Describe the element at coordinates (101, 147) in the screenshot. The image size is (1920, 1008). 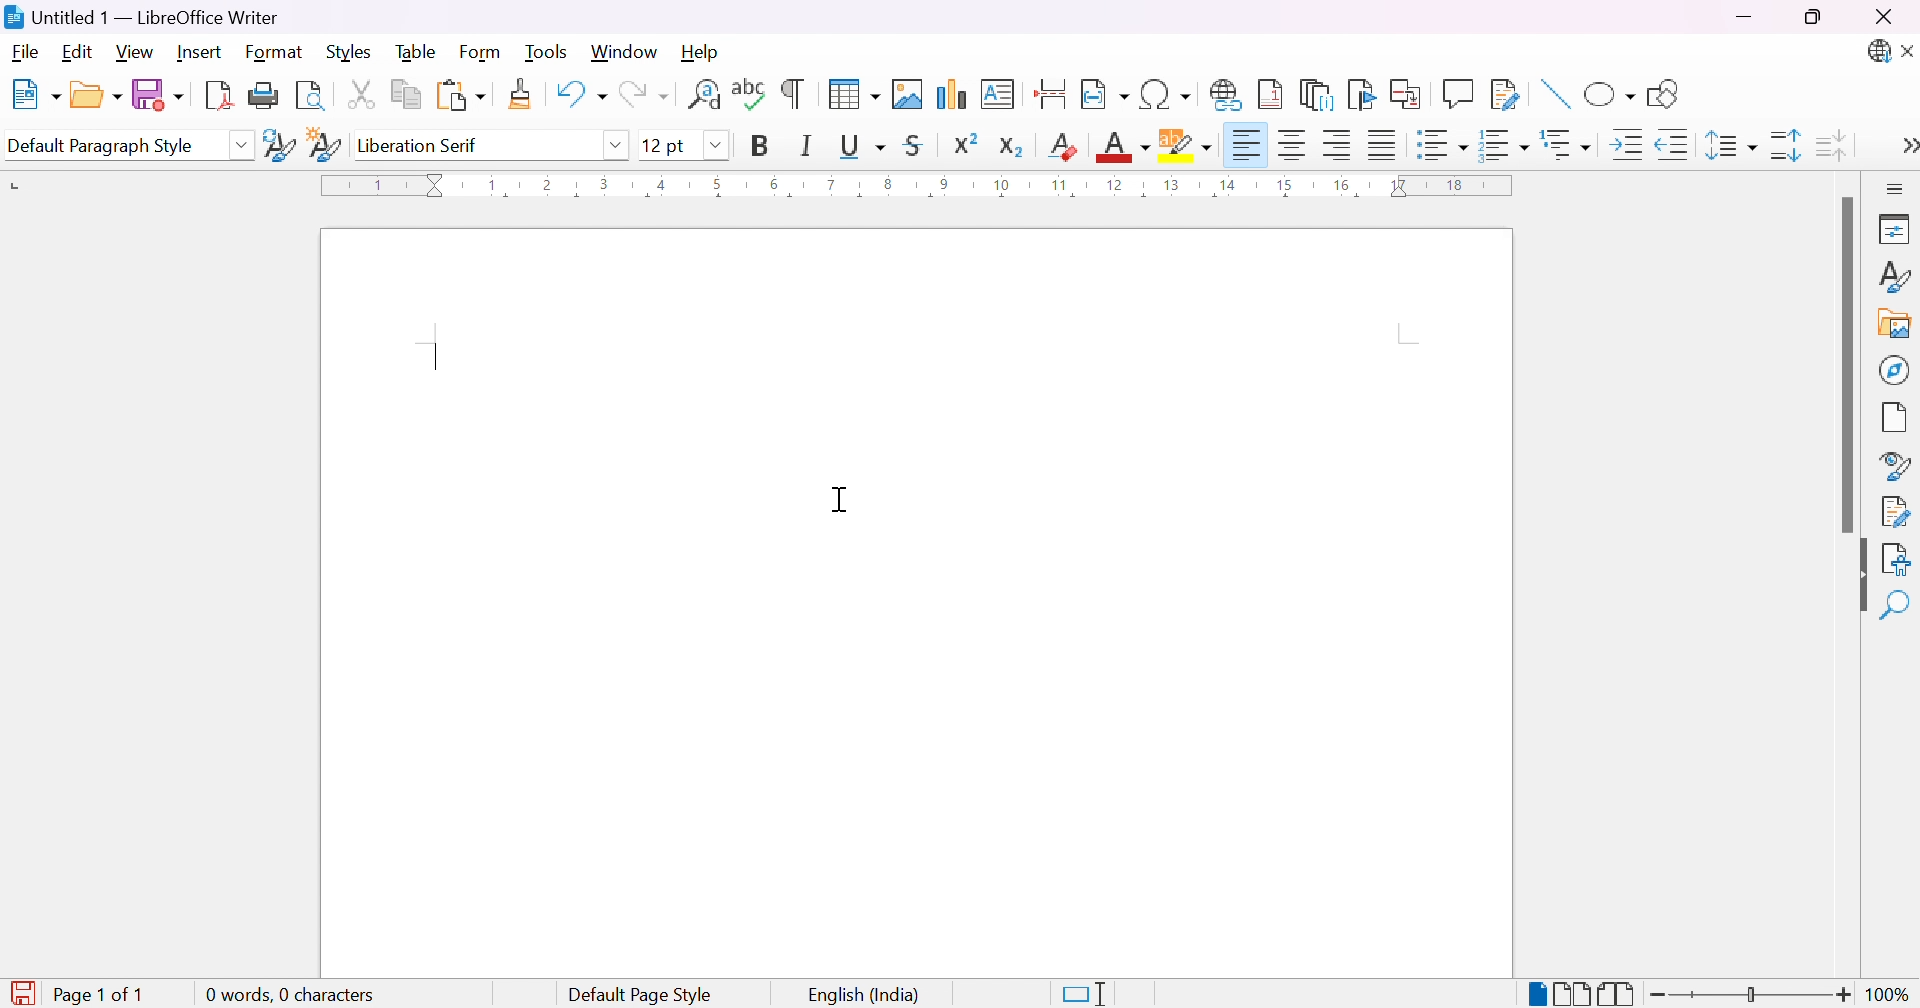
I see `Default paragraph style` at that location.